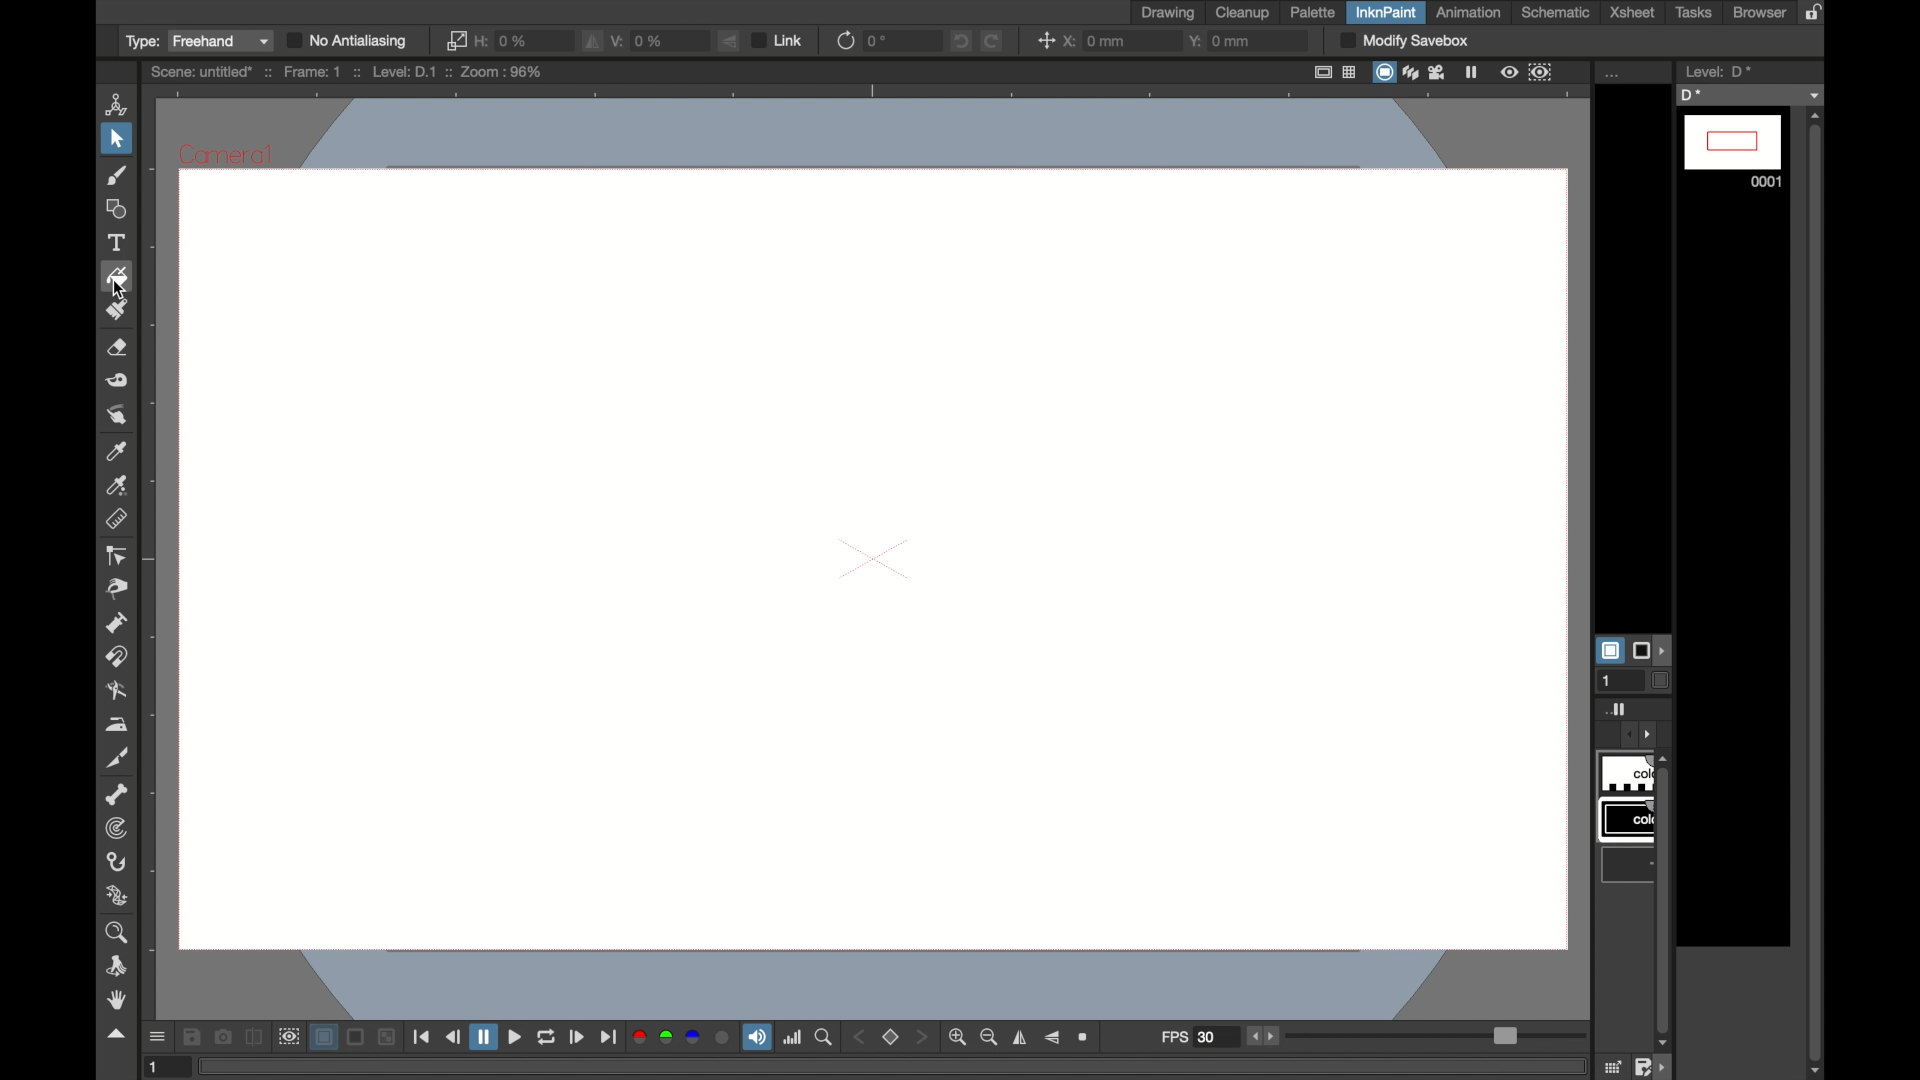 Image resolution: width=1920 pixels, height=1080 pixels. What do you see at coordinates (1555, 13) in the screenshot?
I see `schematic` at bounding box center [1555, 13].